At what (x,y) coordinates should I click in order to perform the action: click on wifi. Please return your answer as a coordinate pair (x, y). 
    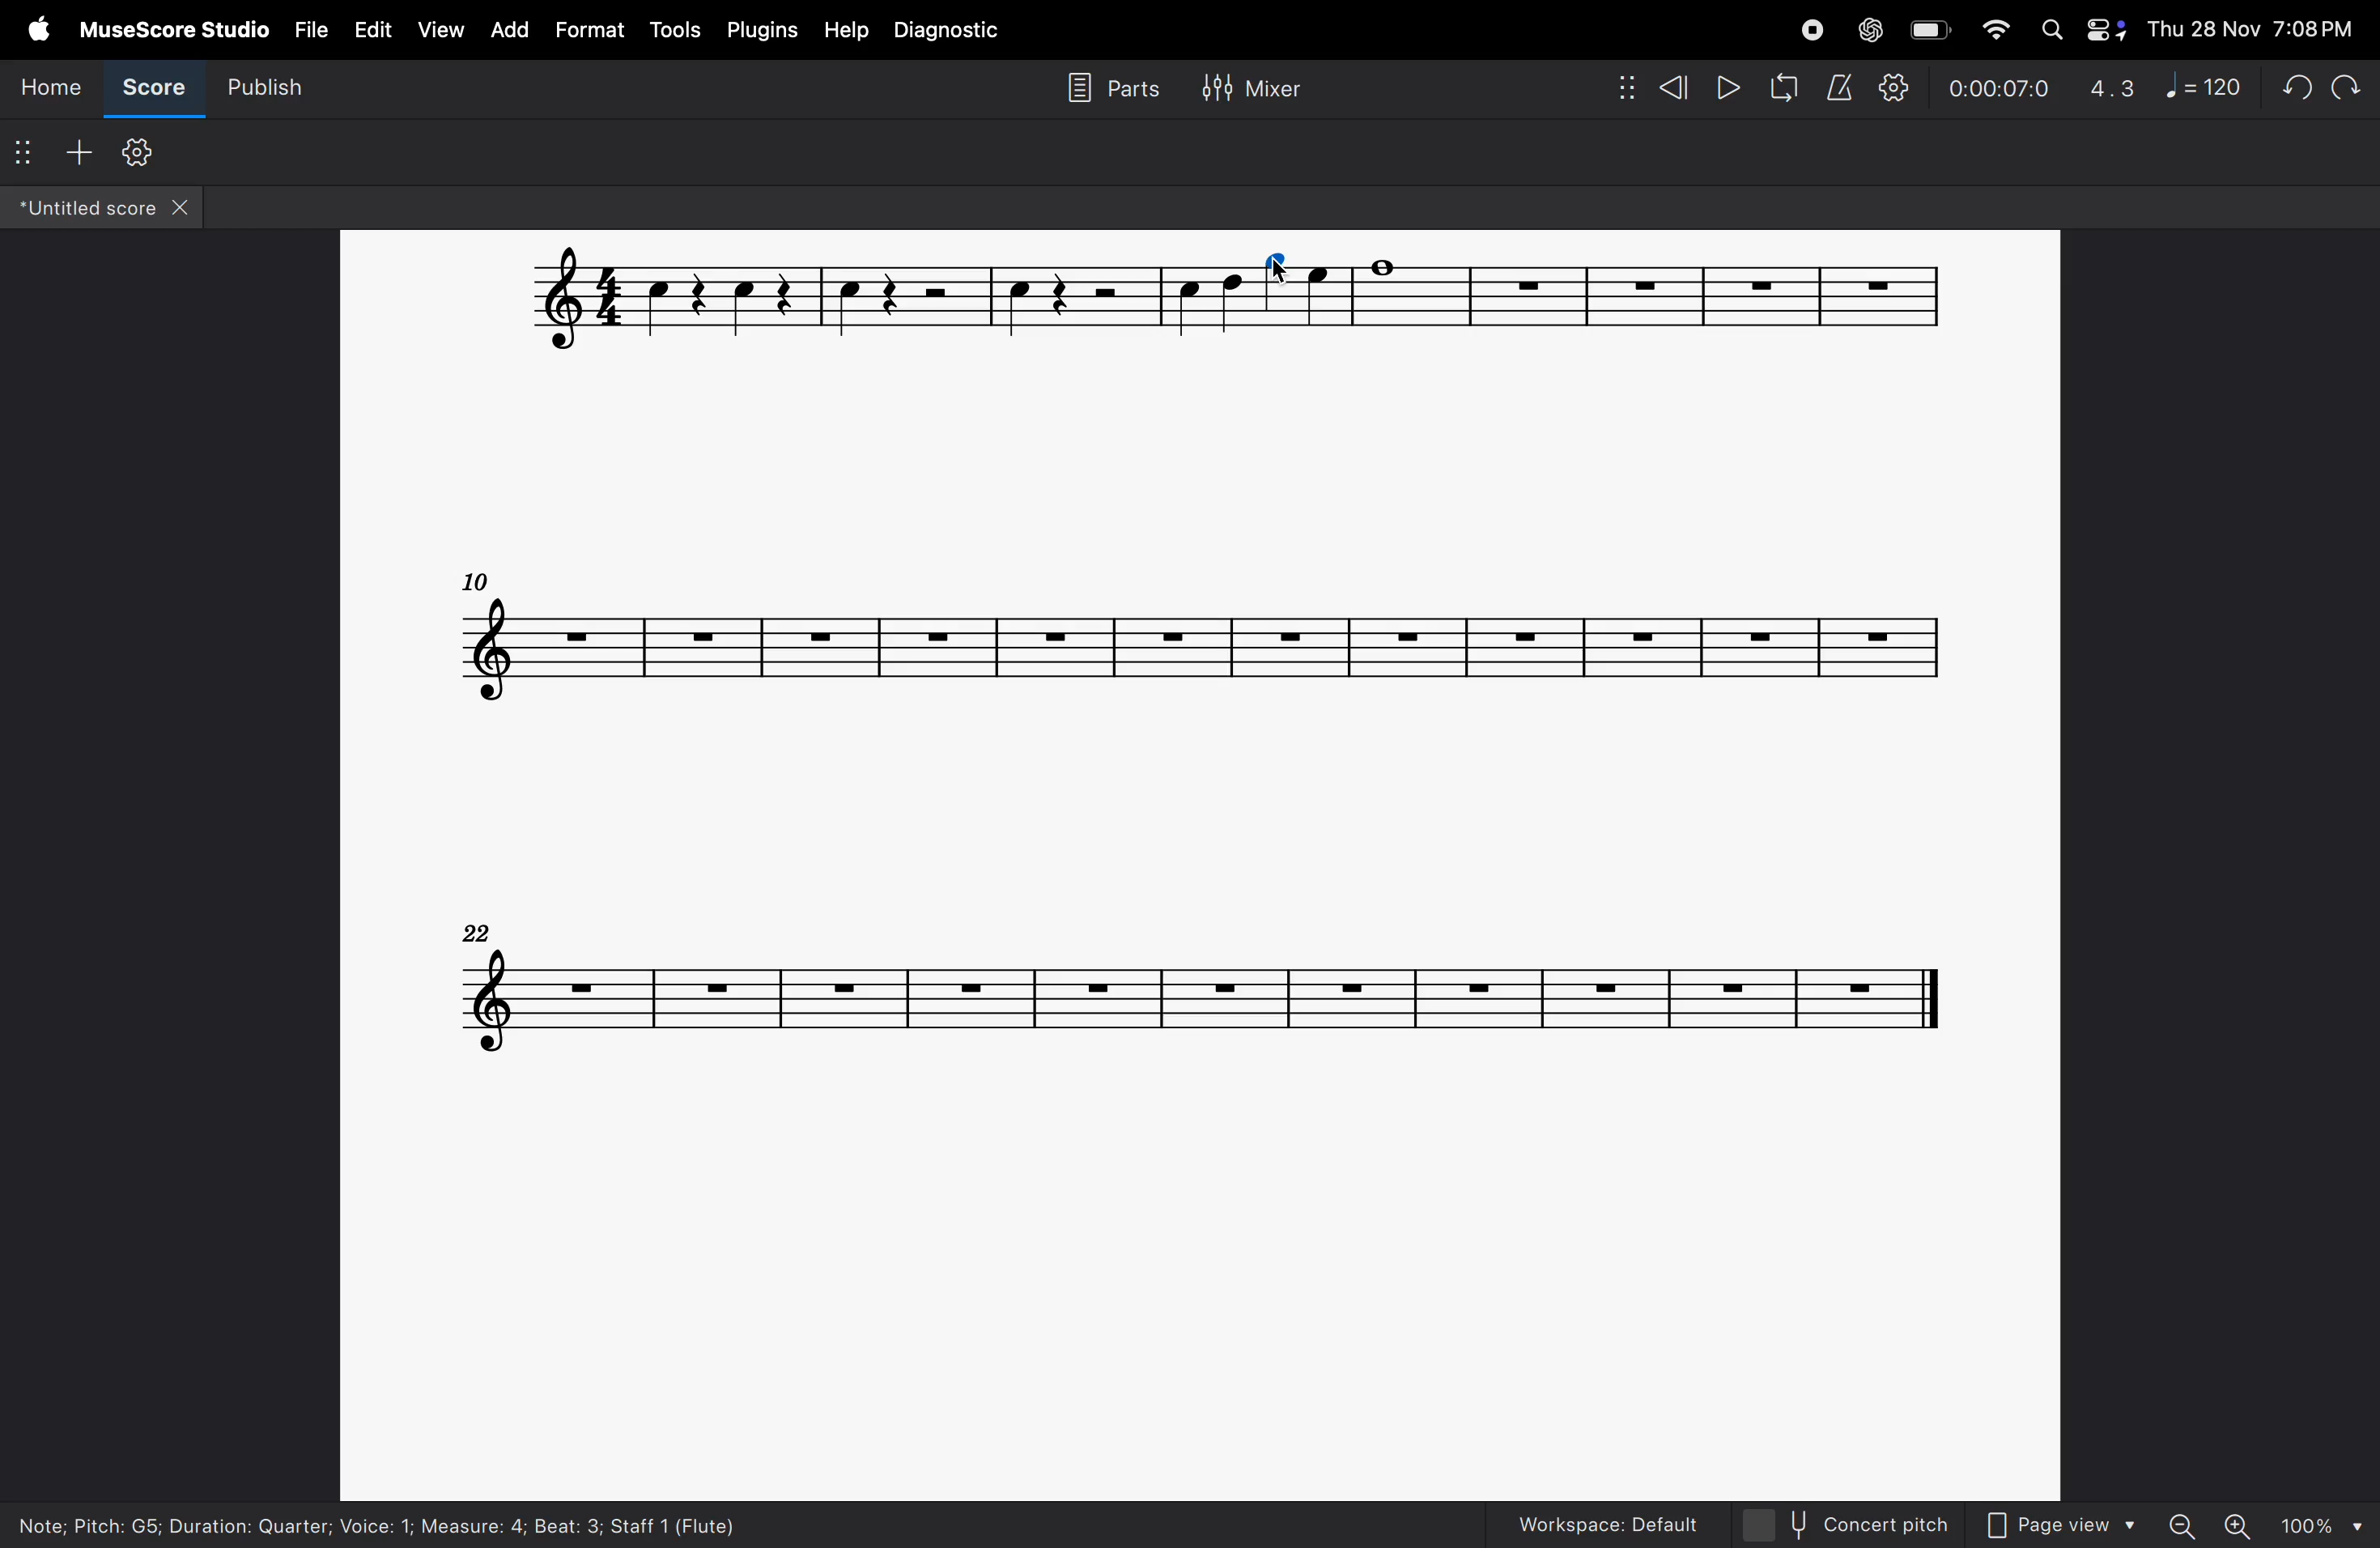
    Looking at the image, I should click on (1988, 31).